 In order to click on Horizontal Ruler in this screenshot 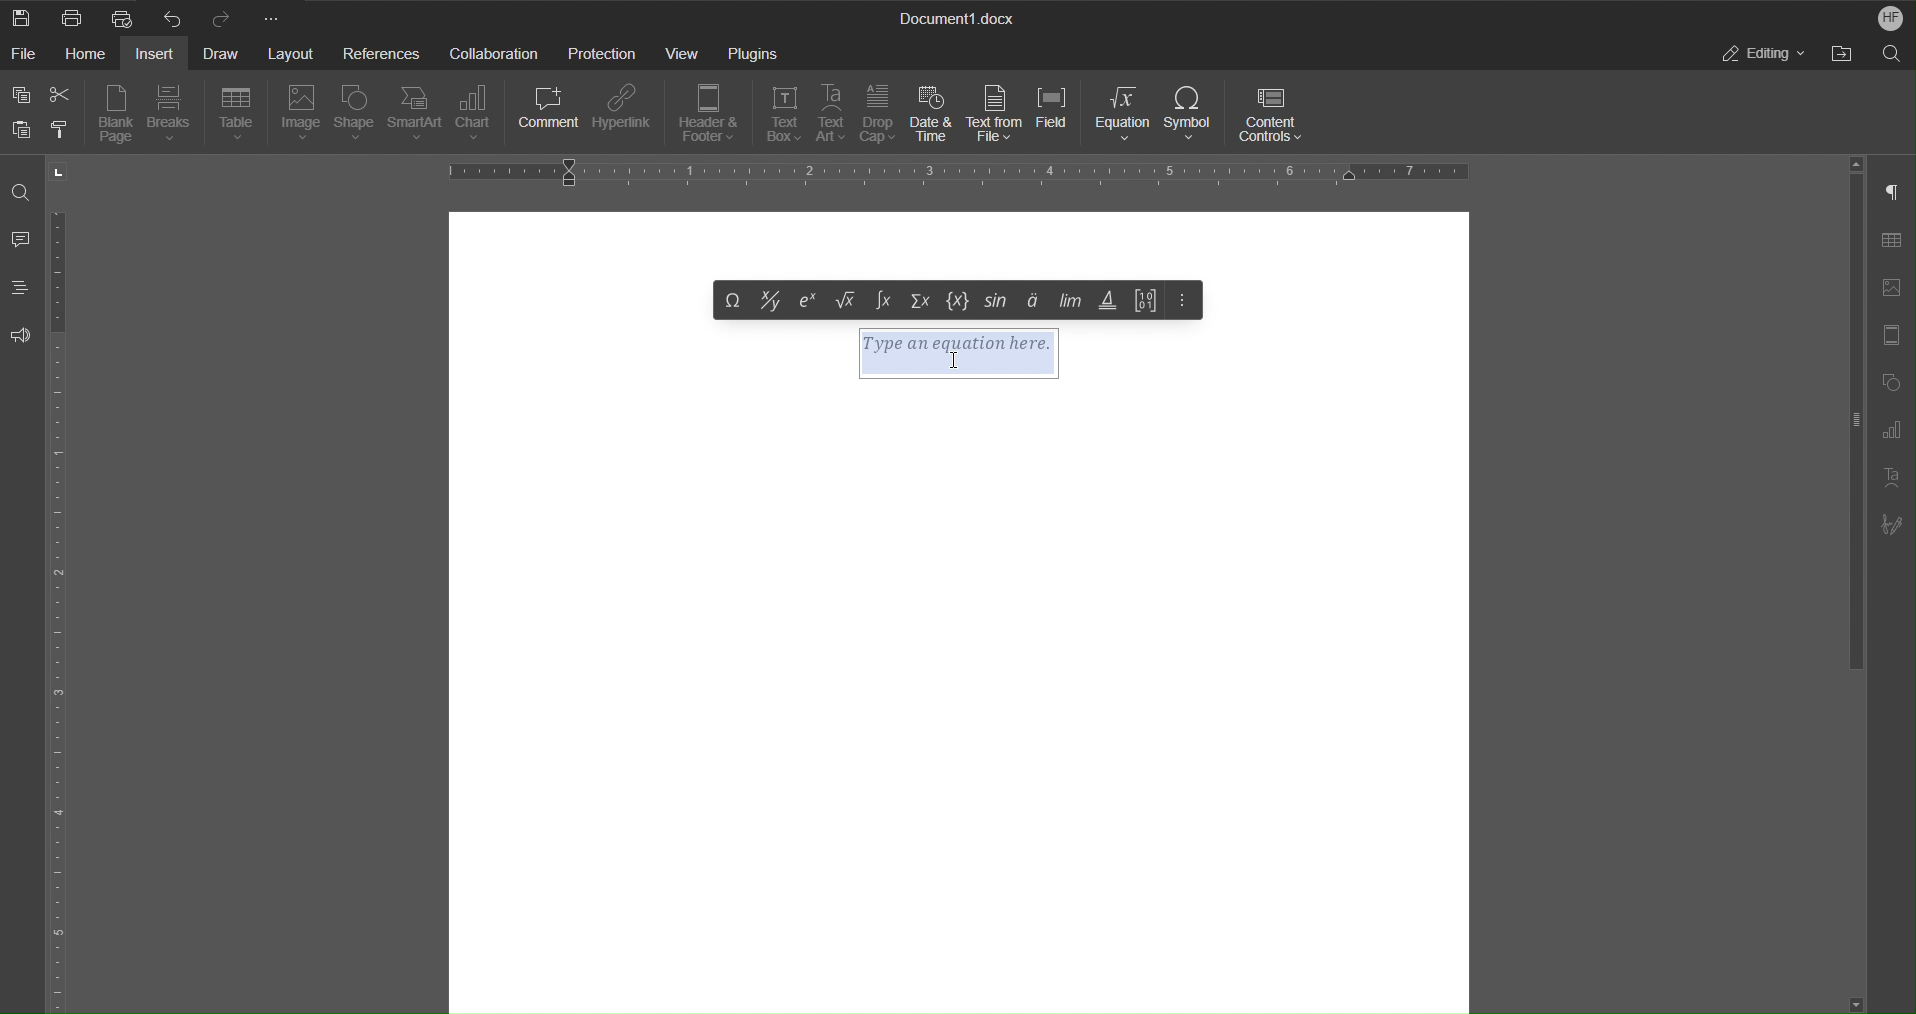, I will do `click(969, 170)`.